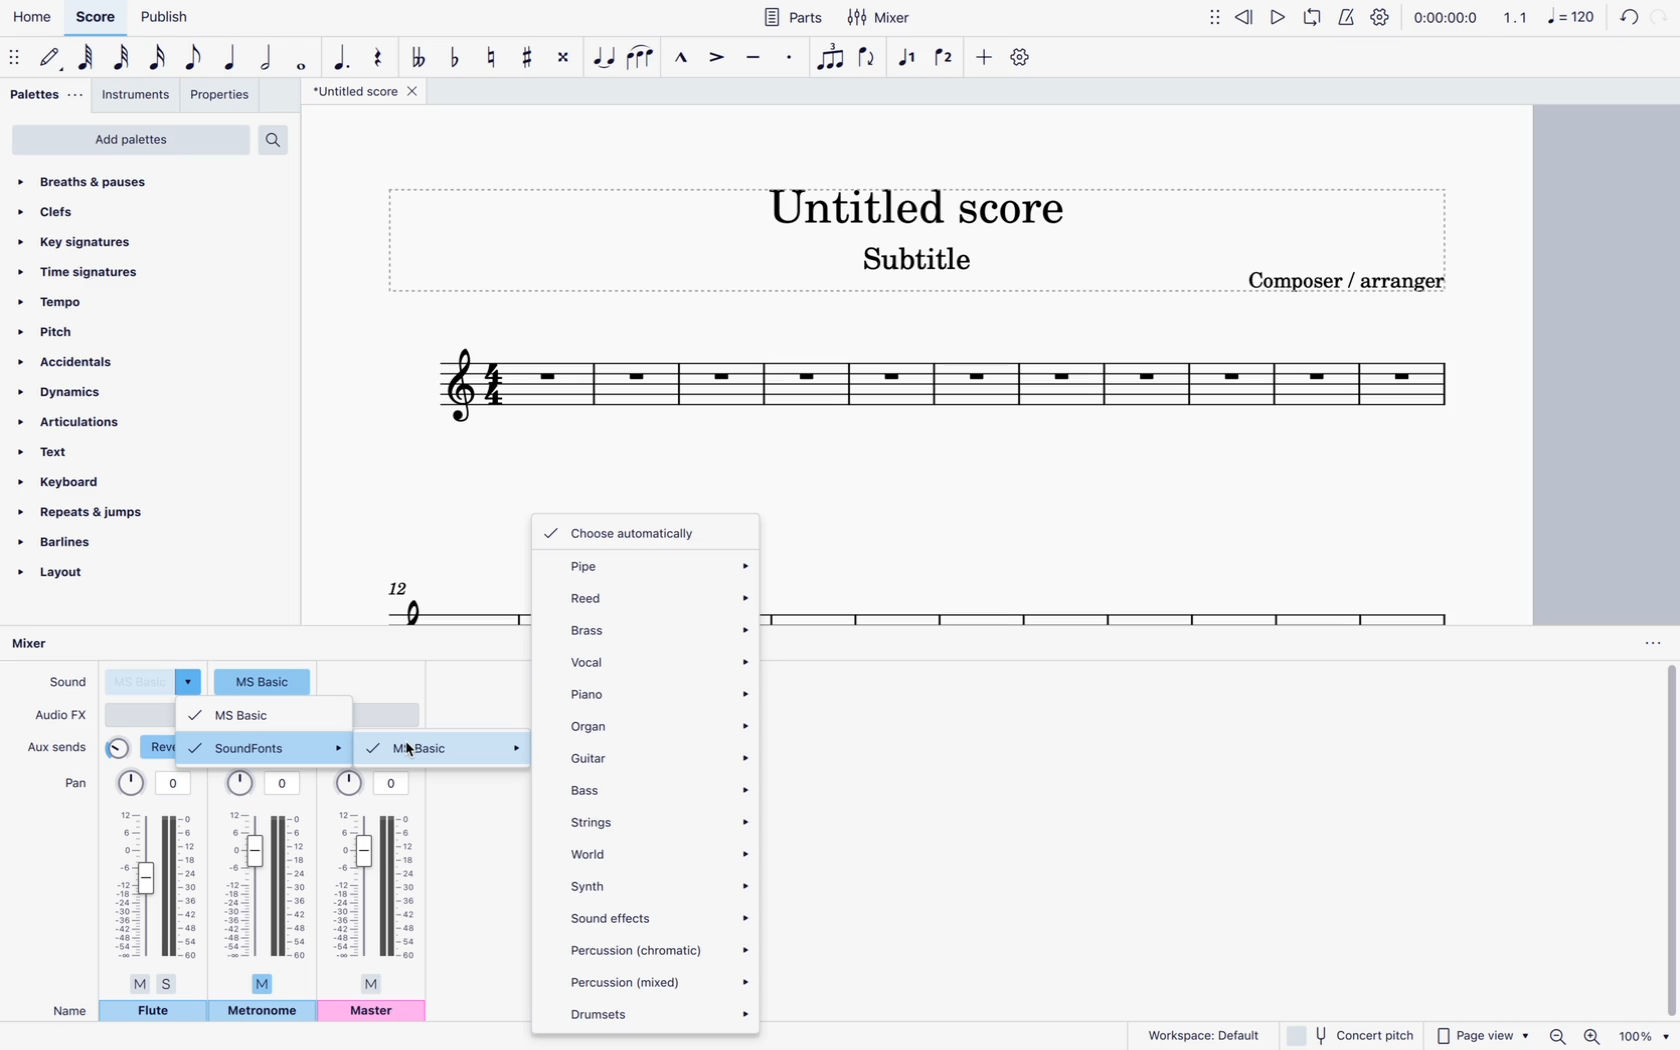 This screenshot has height=1050, width=1680. I want to click on sound effects, so click(659, 915).